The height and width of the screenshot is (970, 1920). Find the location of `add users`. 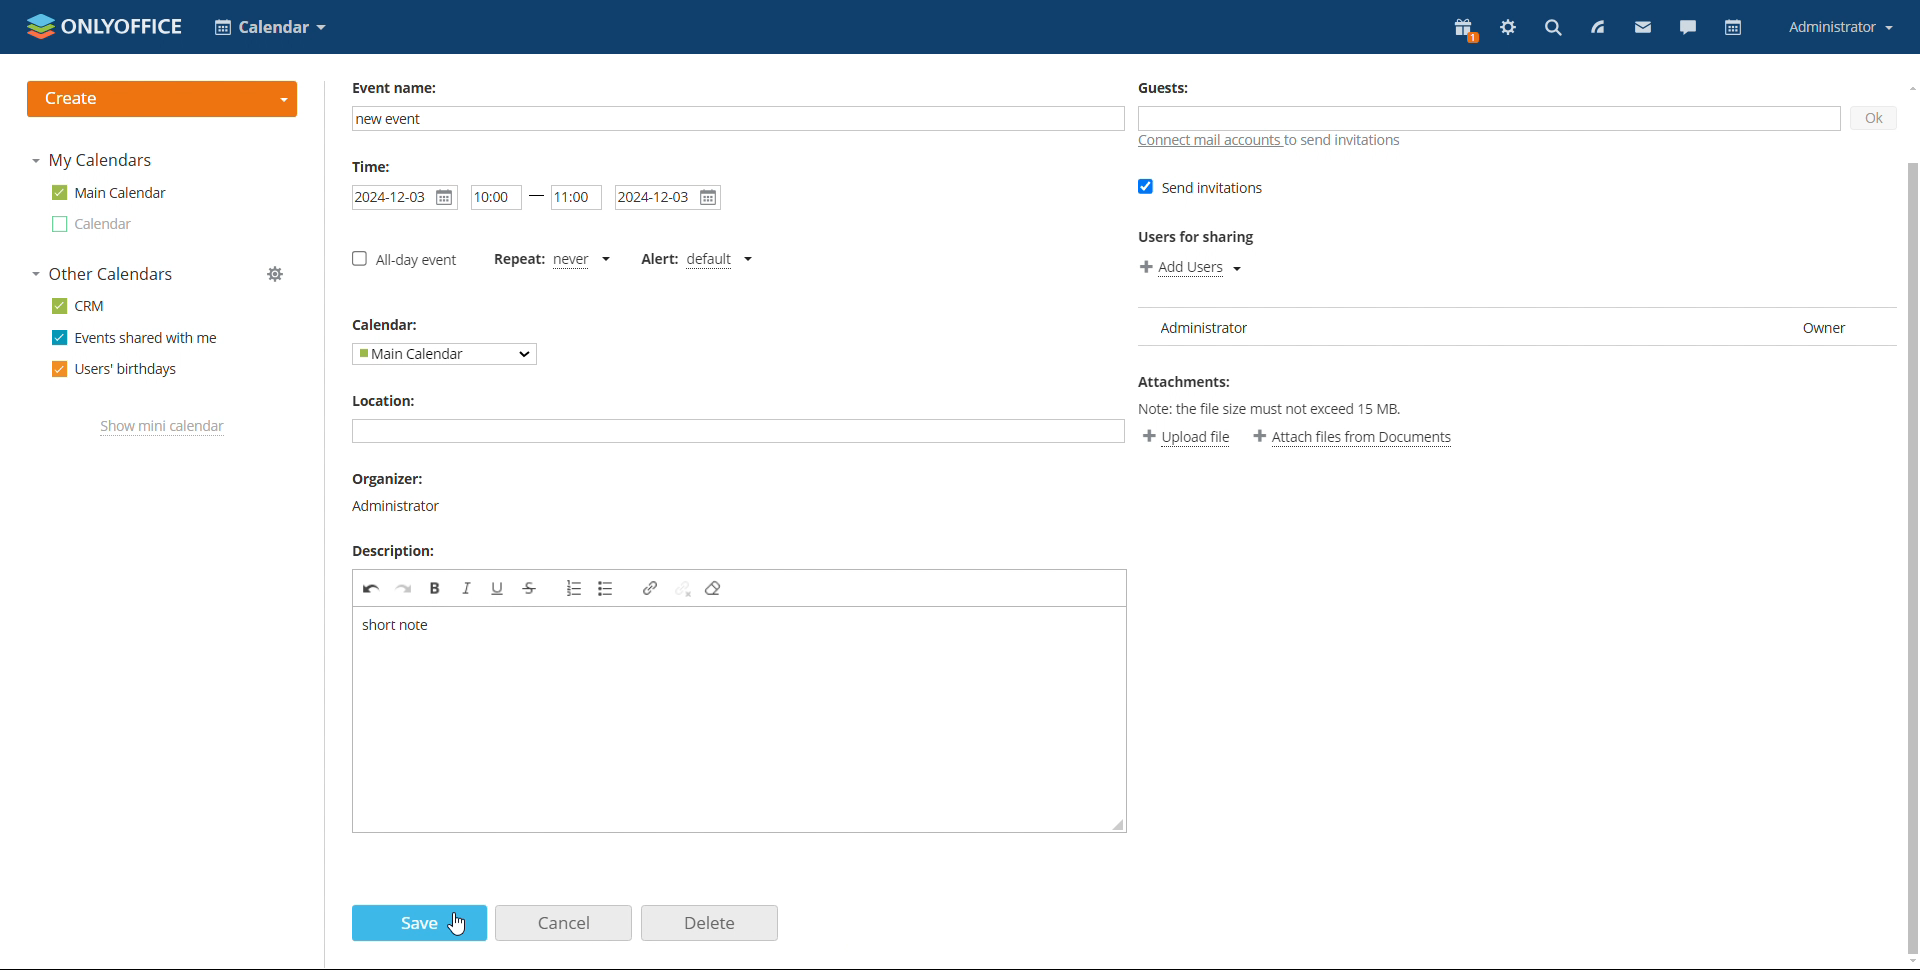

add users is located at coordinates (1191, 268).